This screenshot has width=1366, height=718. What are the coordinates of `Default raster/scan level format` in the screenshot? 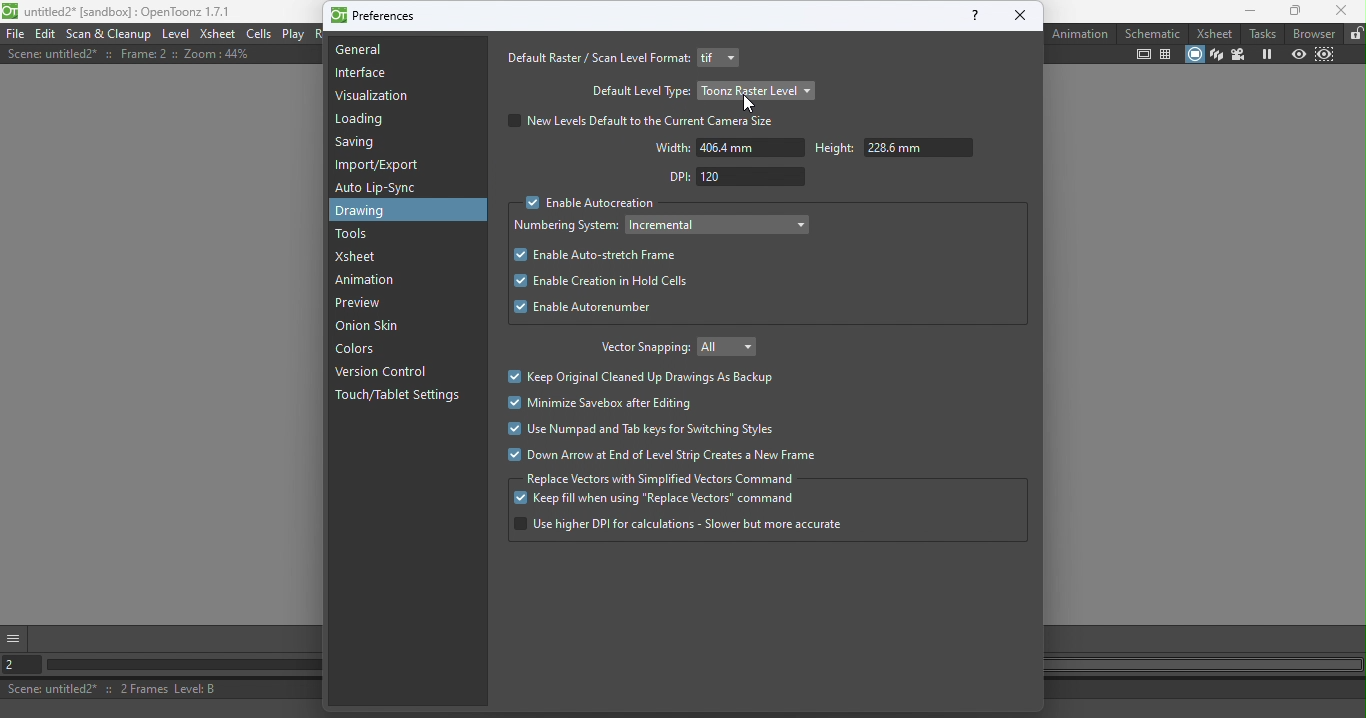 It's located at (597, 58).